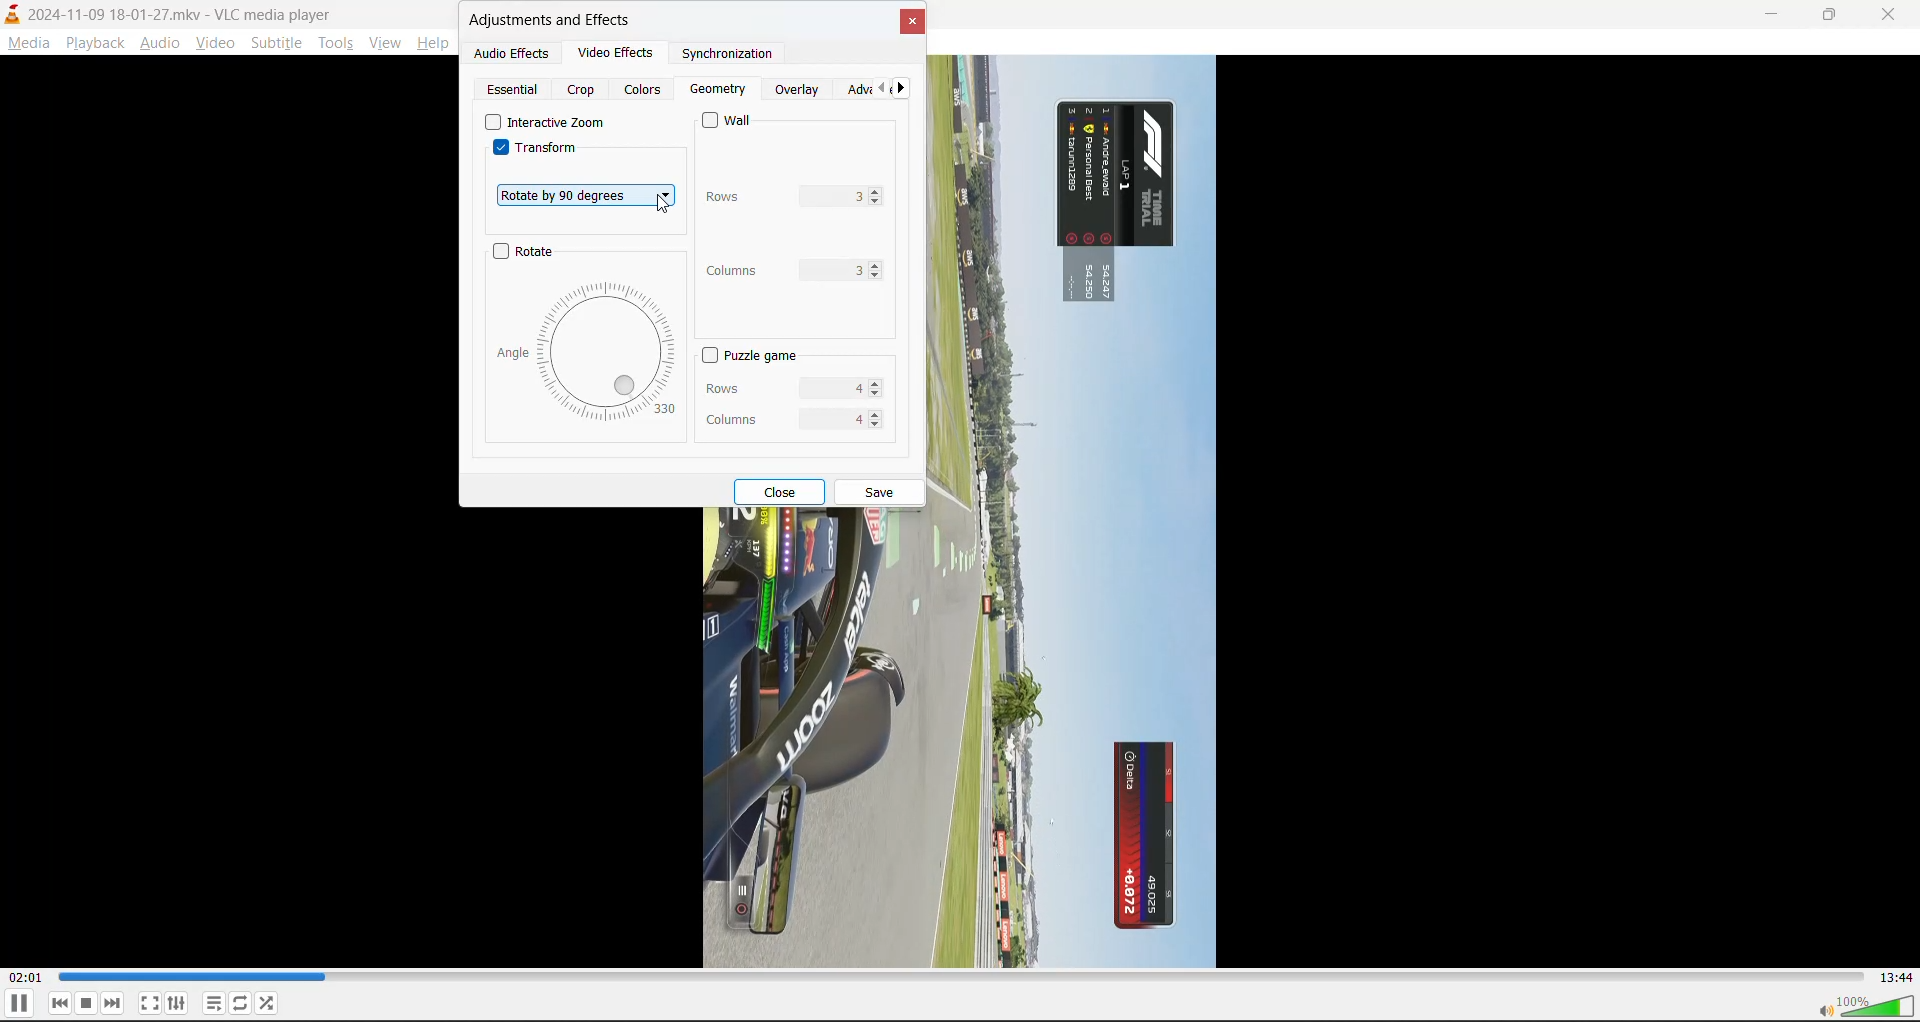 This screenshot has height=1022, width=1920. Describe the element at coordinates (878, 276) in the screenshot. I see `decrease` at that location.